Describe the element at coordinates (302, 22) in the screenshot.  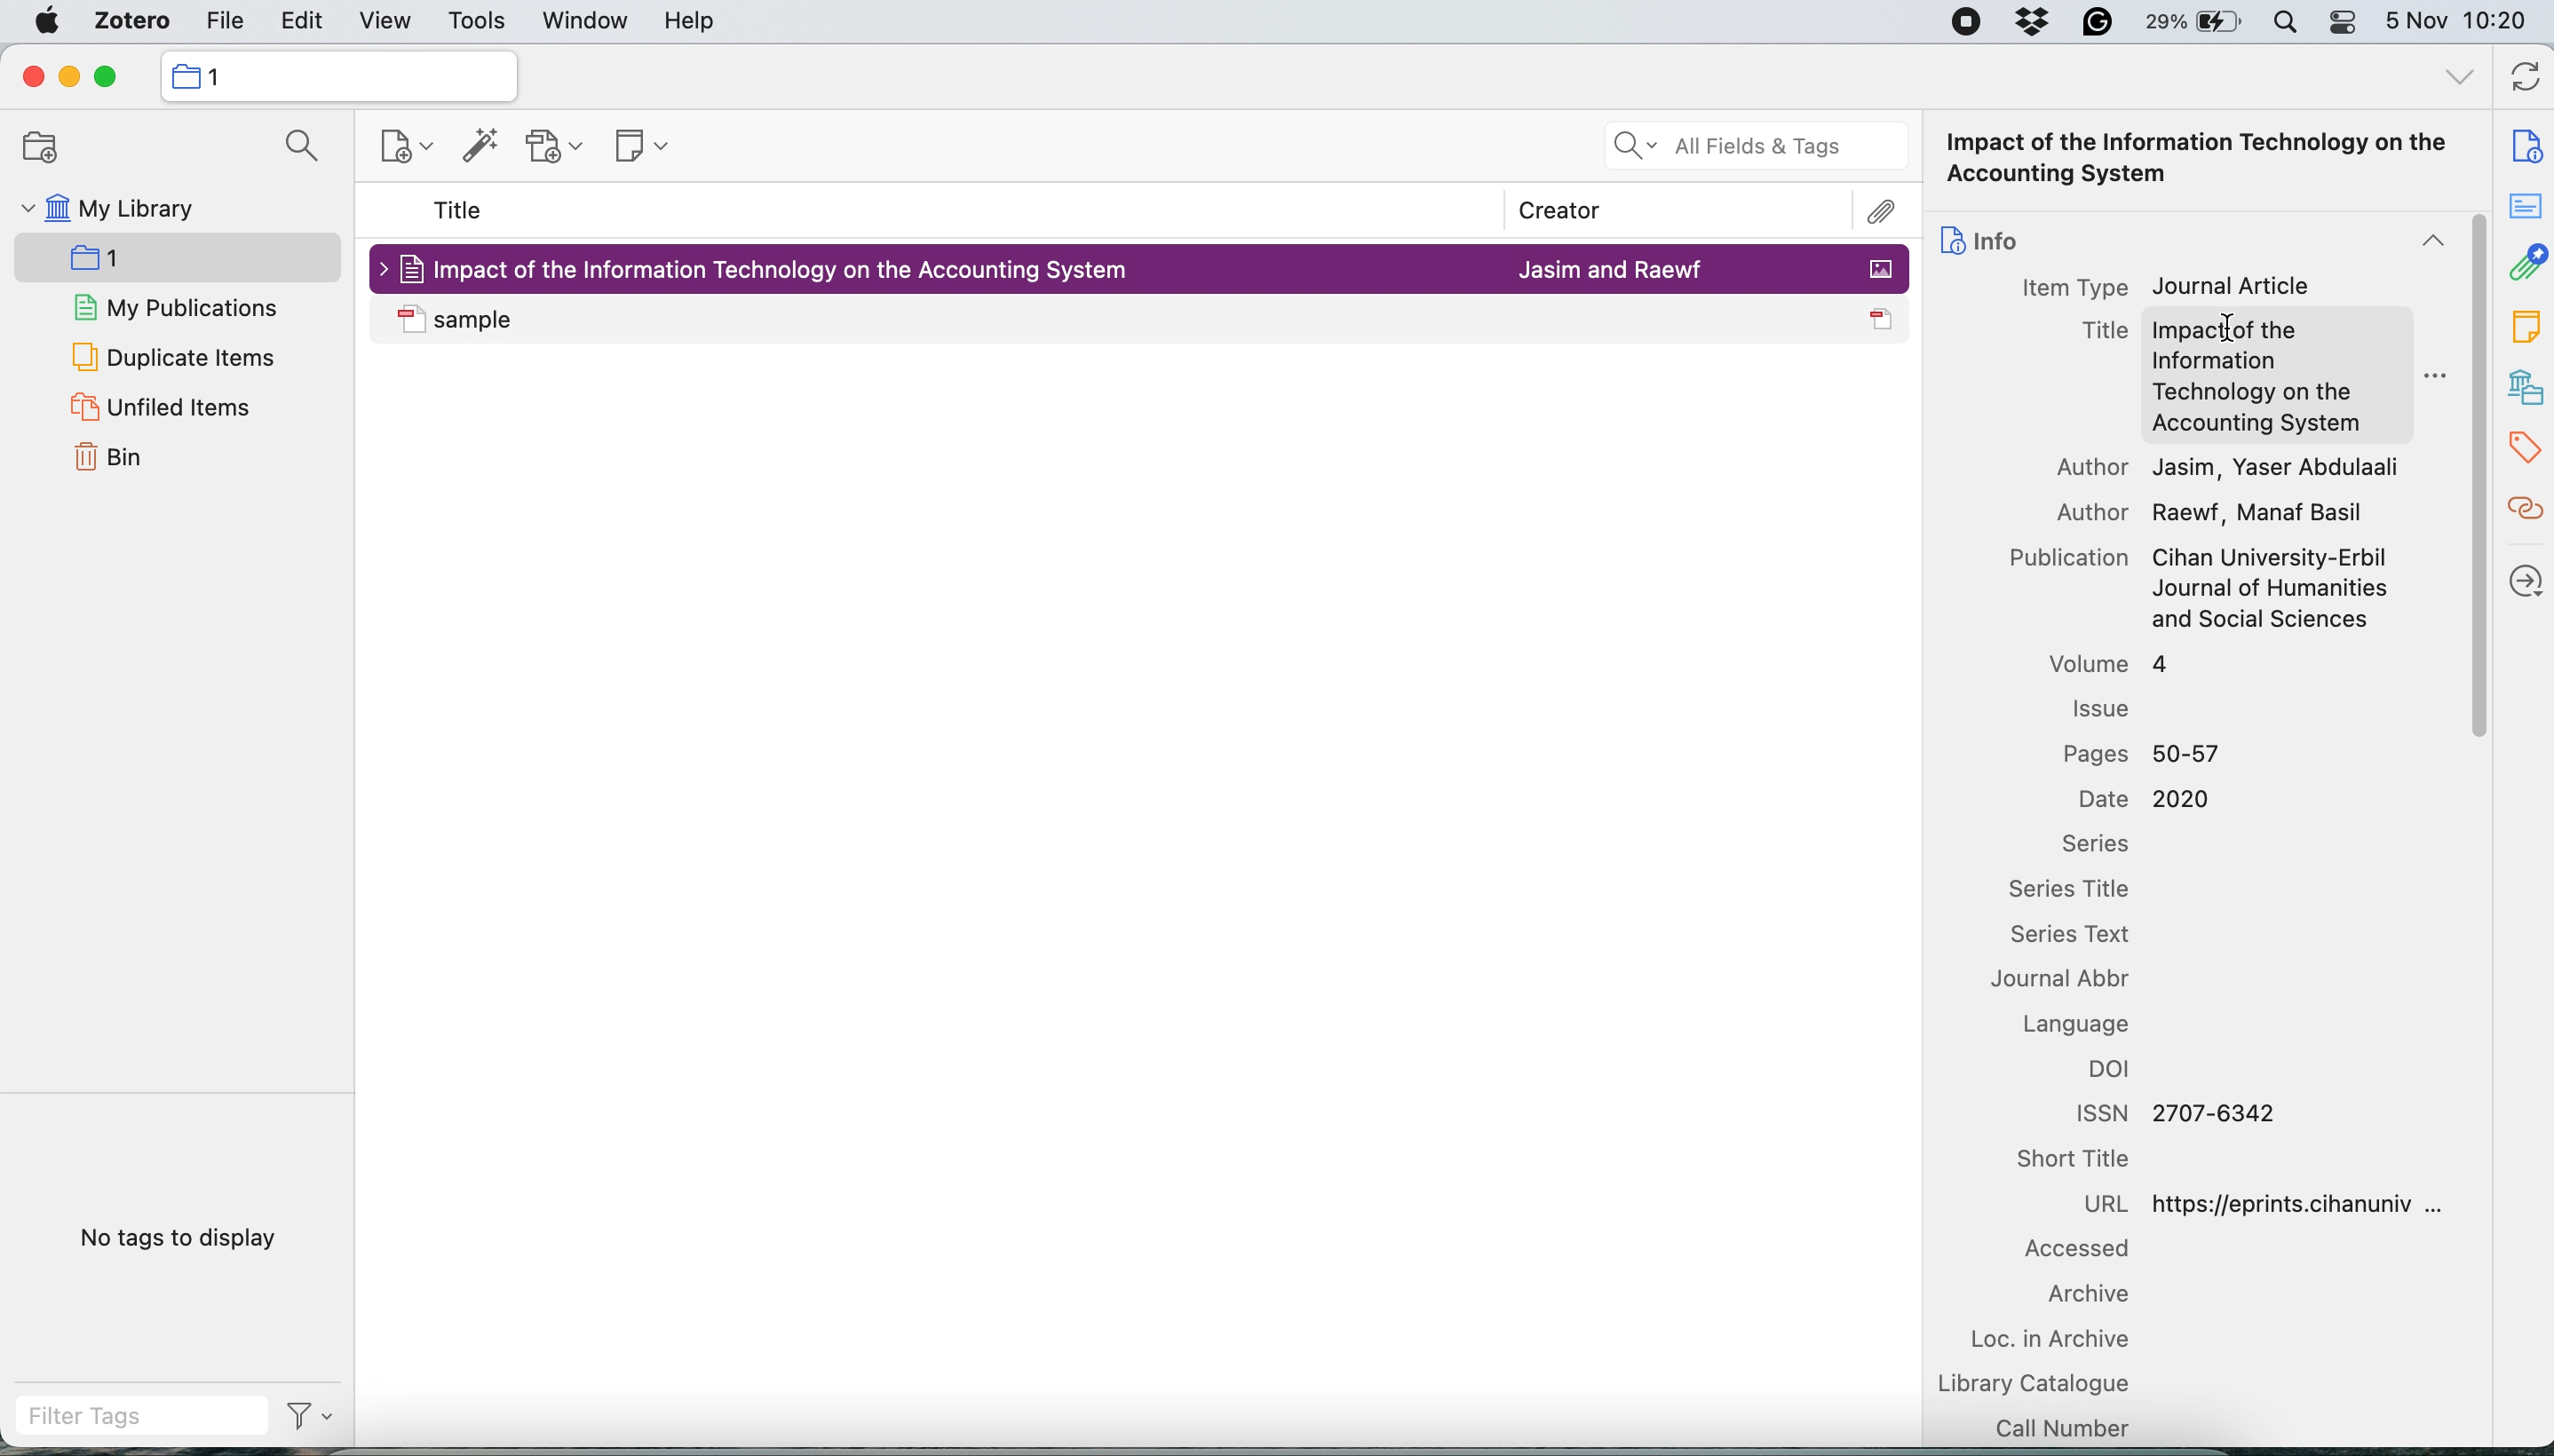
I see `edit` at that location.